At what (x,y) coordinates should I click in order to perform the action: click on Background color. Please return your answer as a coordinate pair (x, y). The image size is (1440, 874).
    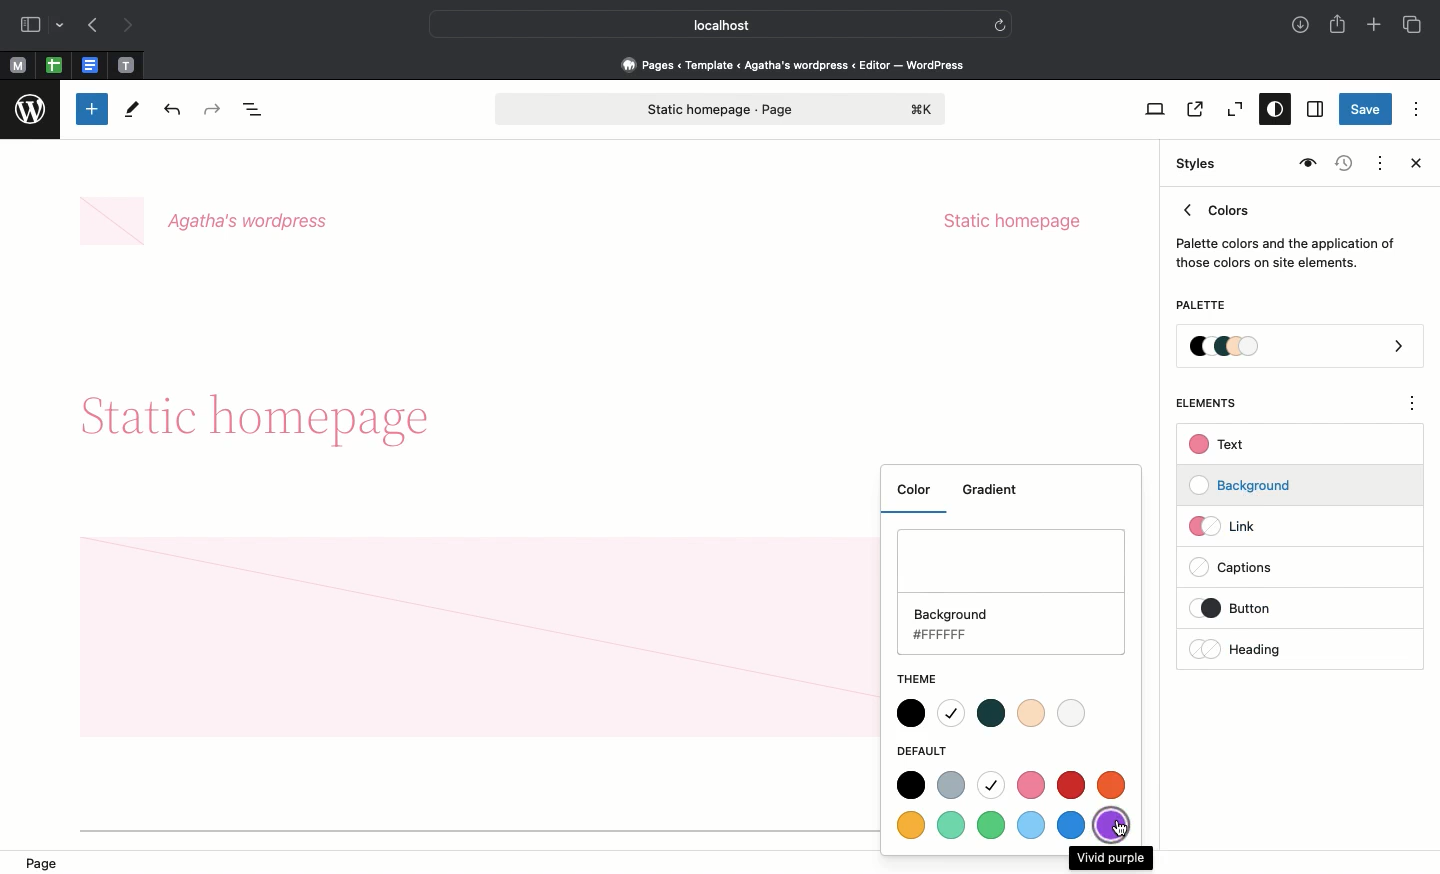
    Looking at the image, I should click on (1014, 596).